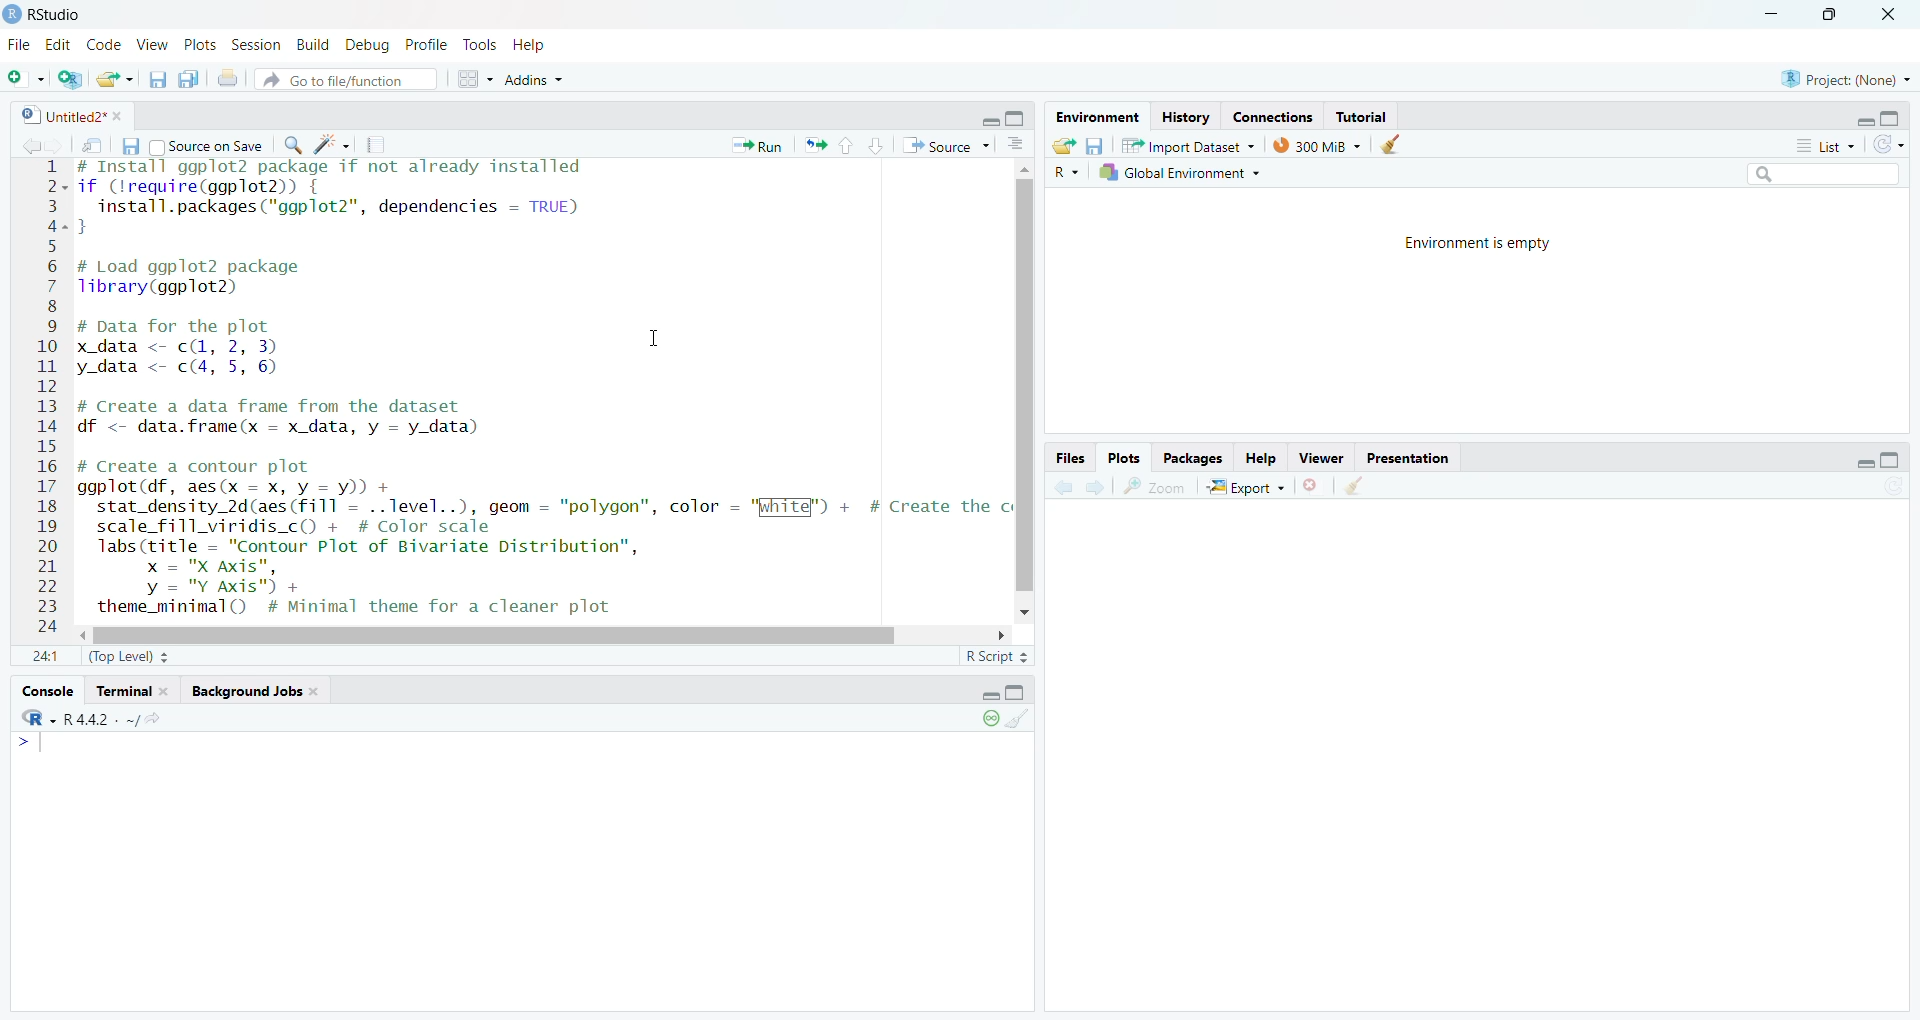 The height and width of the screenshot is (1020, 1920). Describe the element at coordinates (92, 147) in the screenshot. I see `show in new window` at that location.